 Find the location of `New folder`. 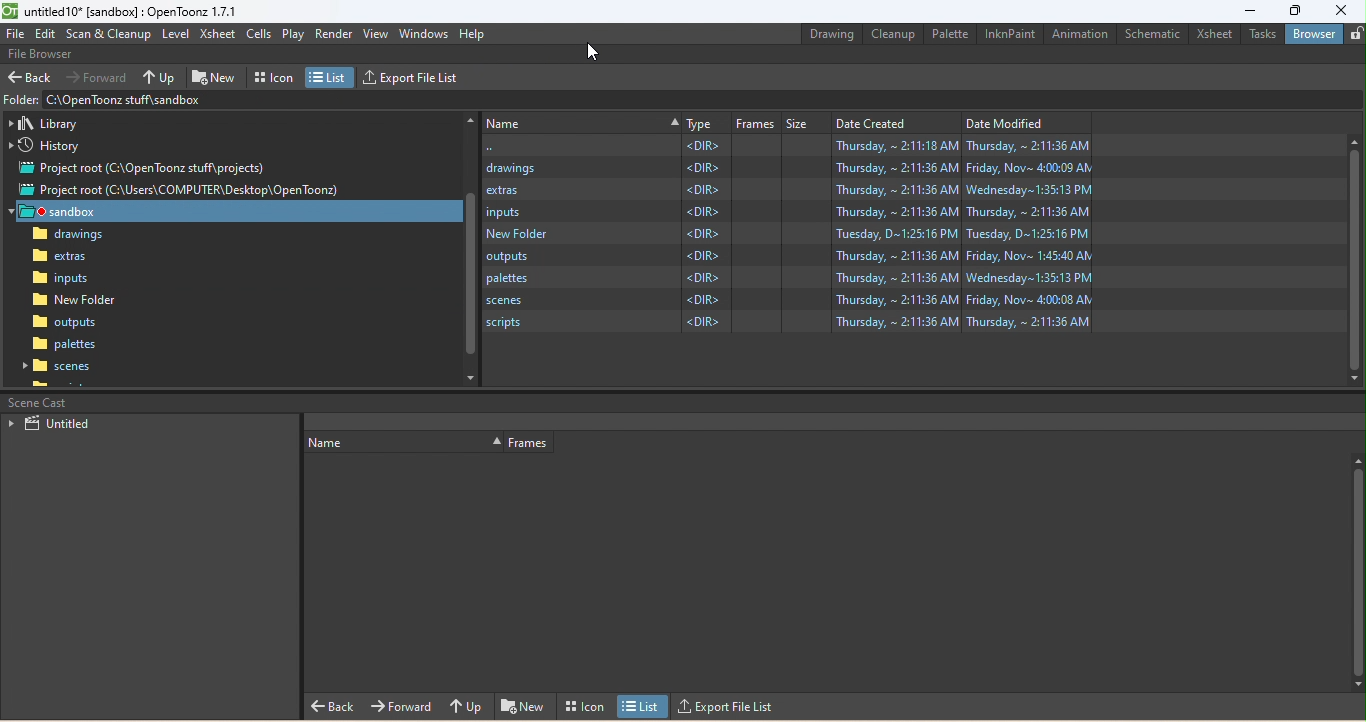

New folder is located at coordinates (787, 235).